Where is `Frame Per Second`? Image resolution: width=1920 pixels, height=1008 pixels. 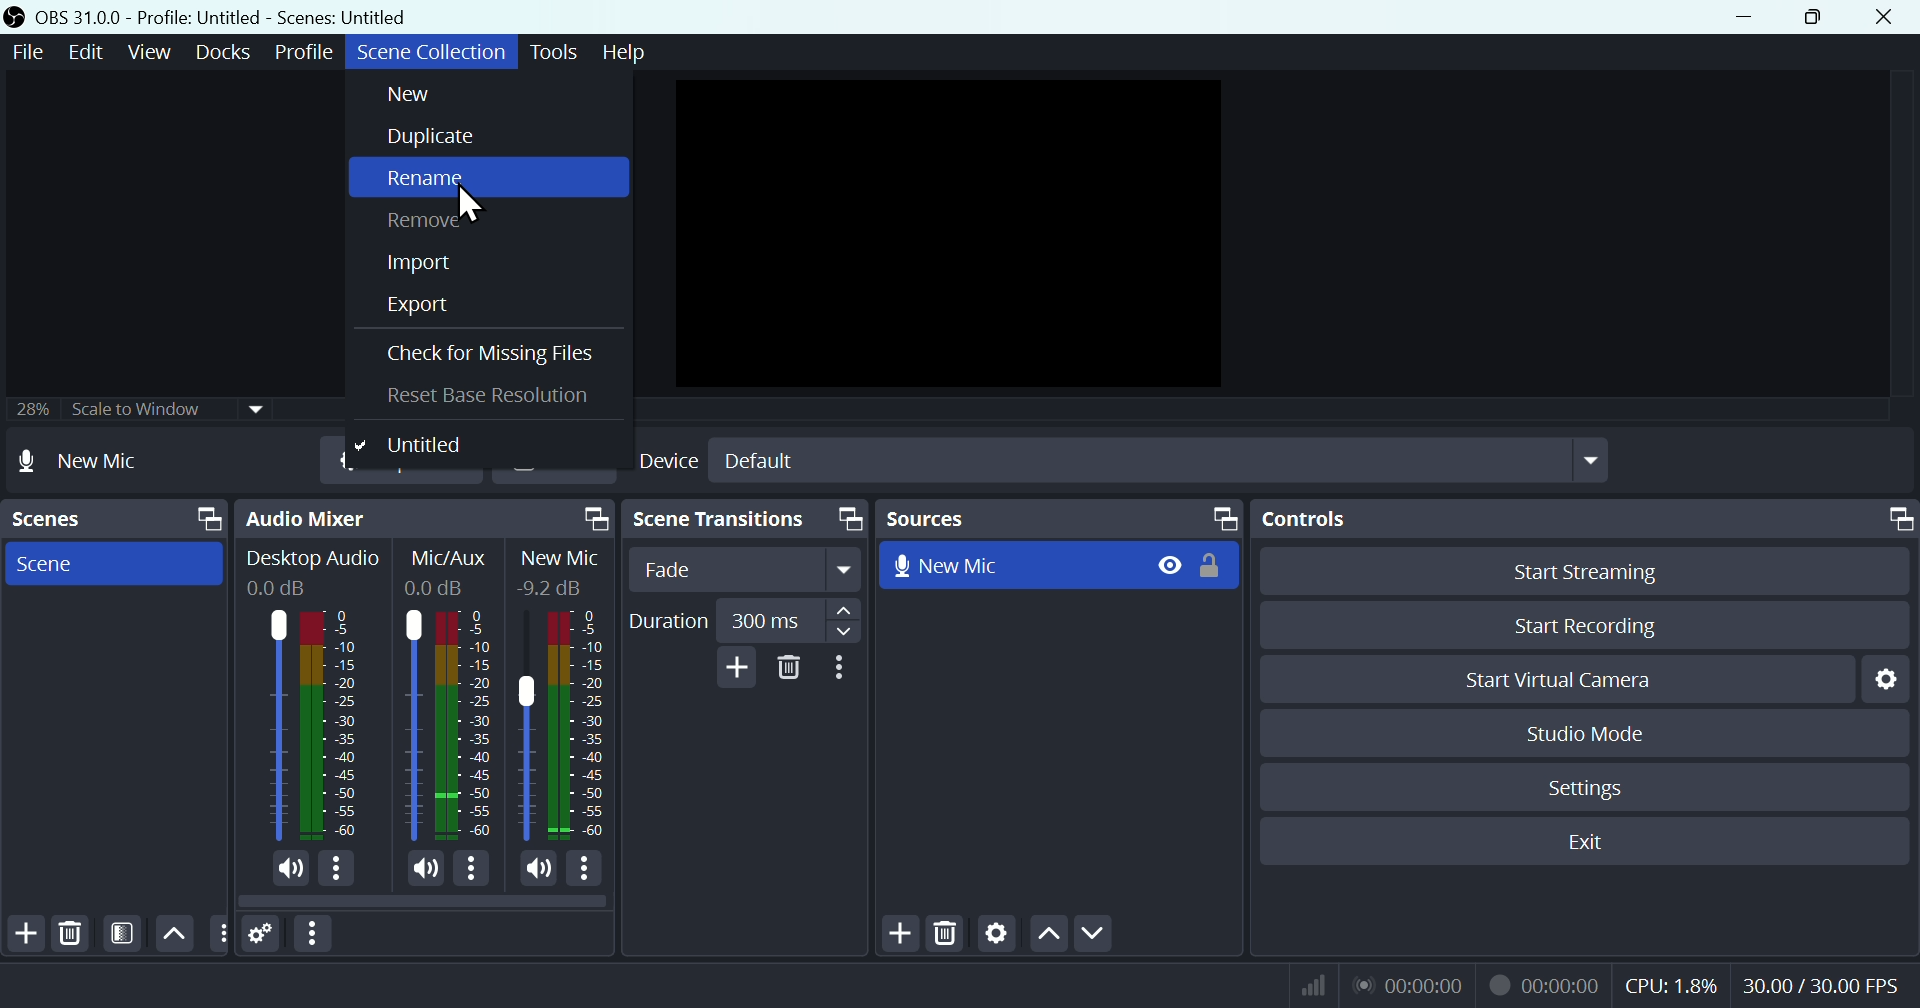
Frame Per Second is located at coordinates (1822, 986).